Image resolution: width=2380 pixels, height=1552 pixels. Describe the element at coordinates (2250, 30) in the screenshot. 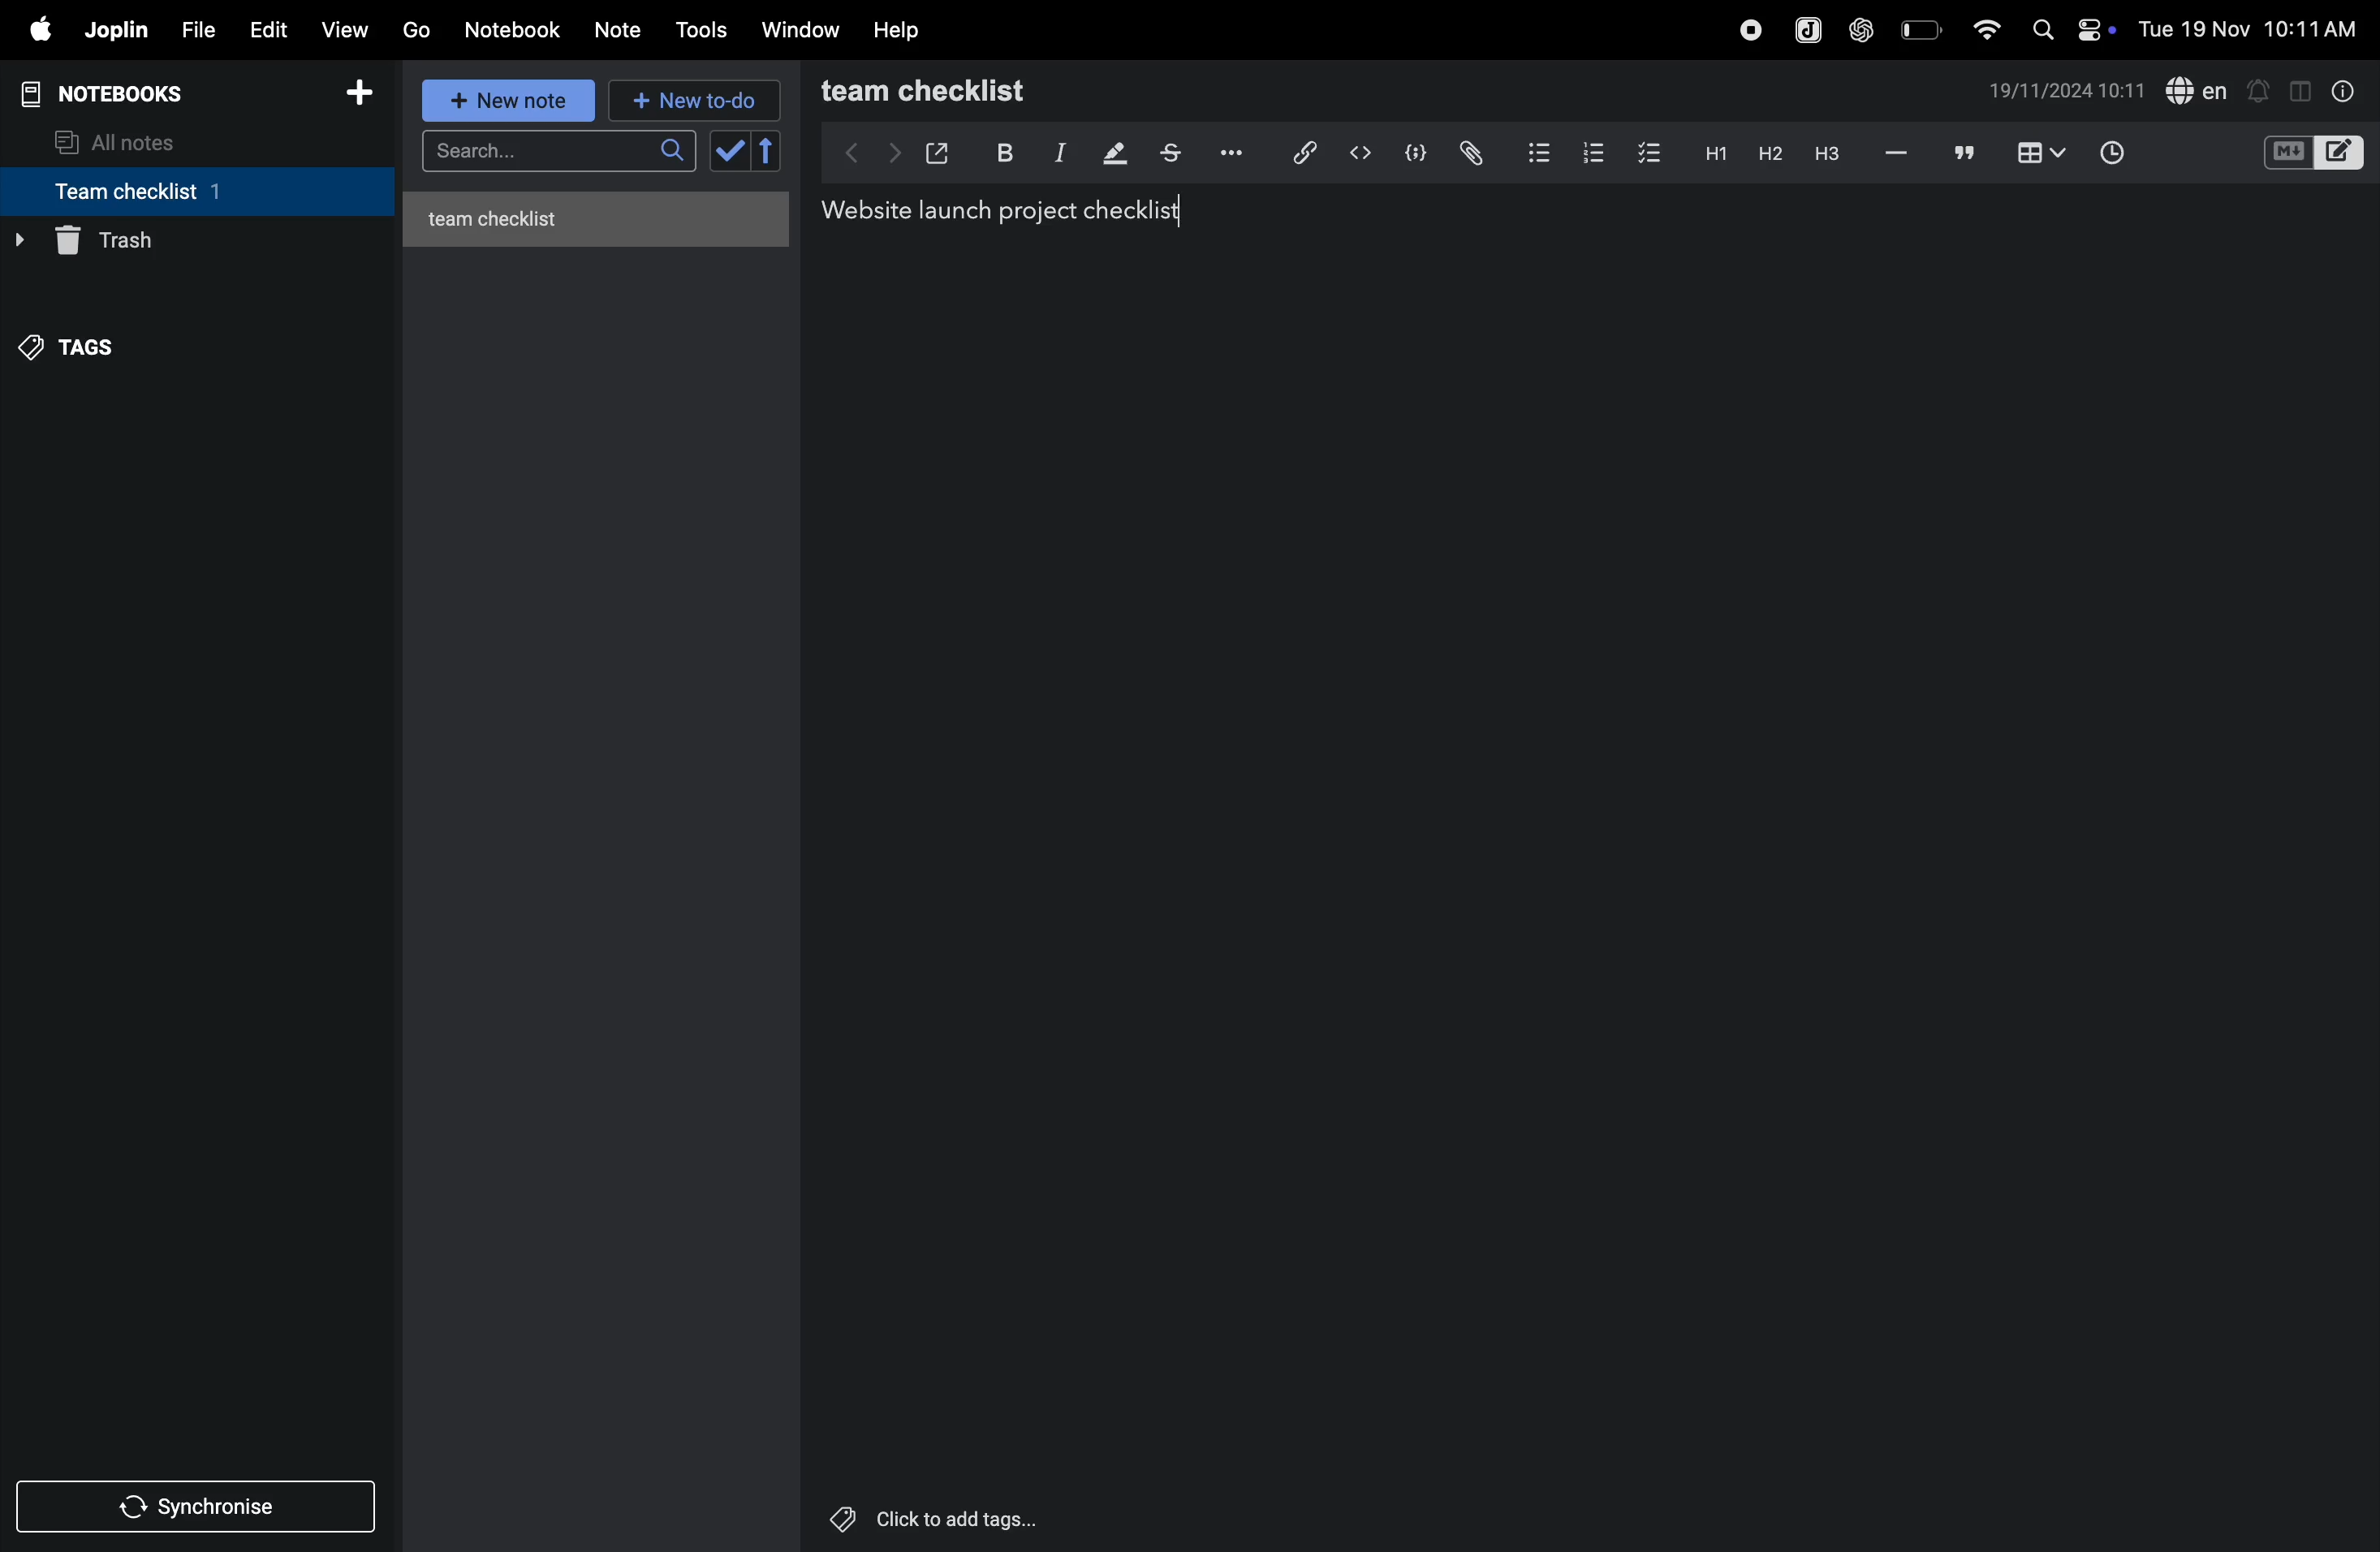

I see `date and time` at that location.